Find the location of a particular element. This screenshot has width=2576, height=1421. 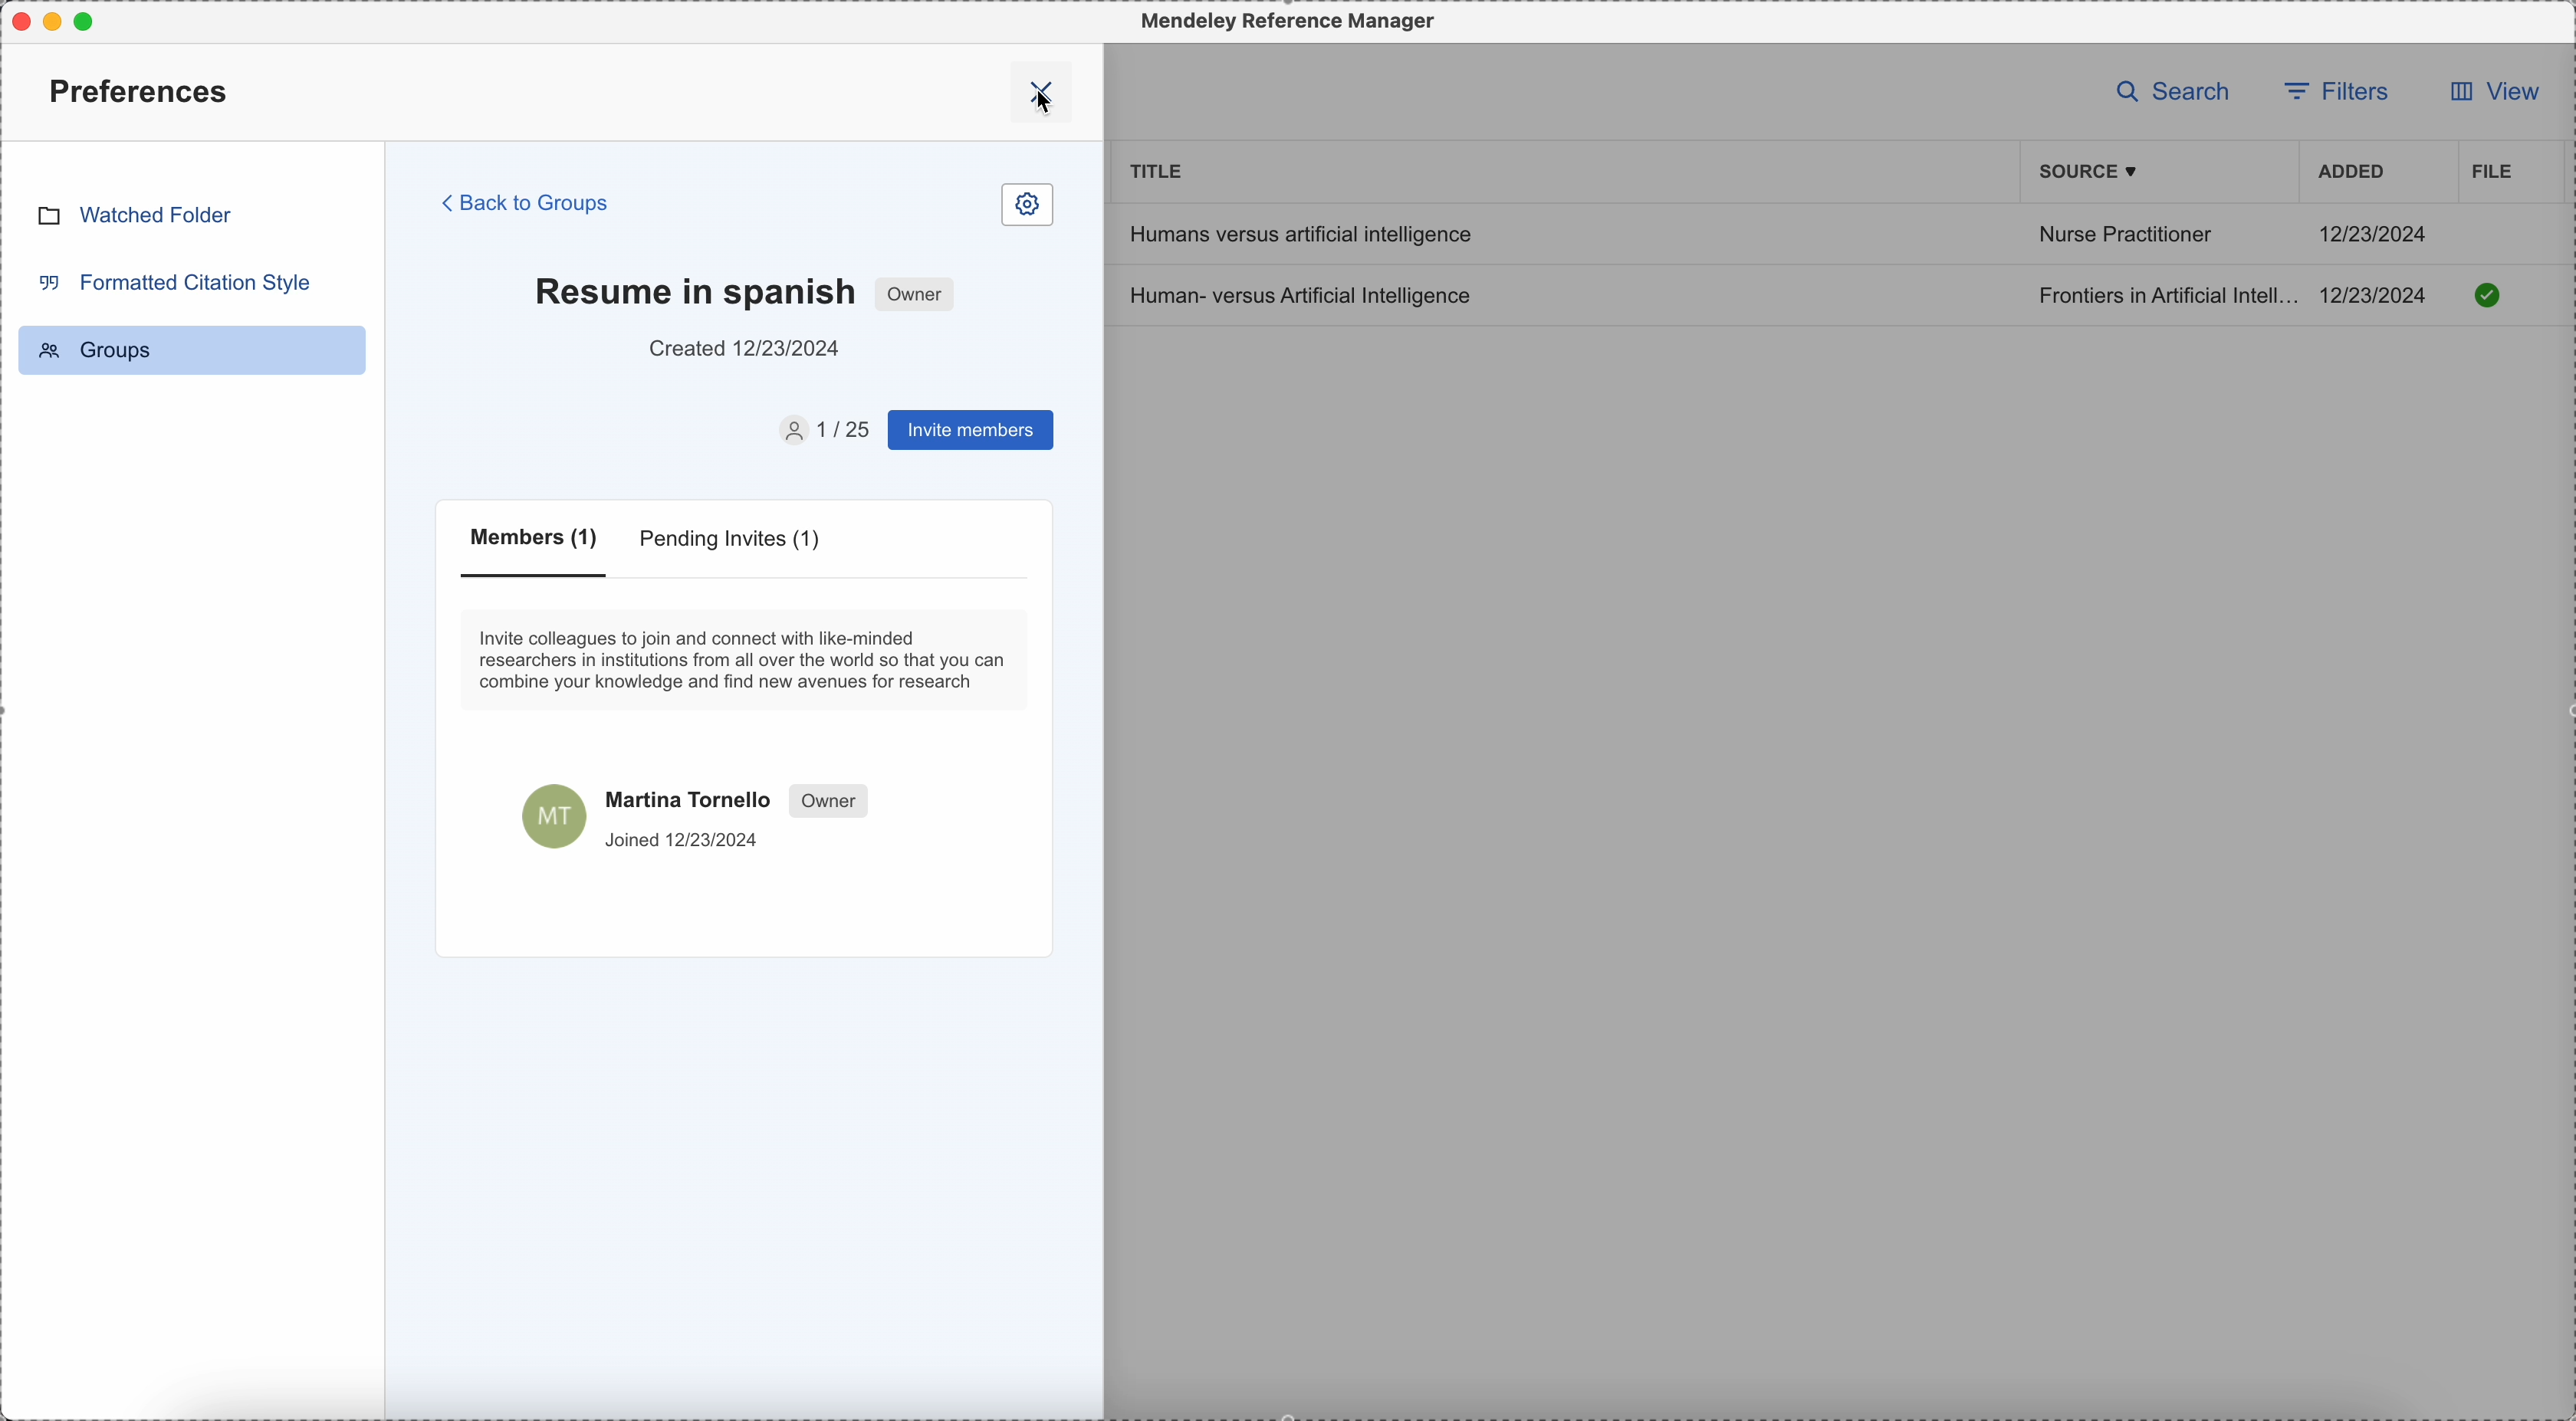

close program is located at coordinates (16, 17).